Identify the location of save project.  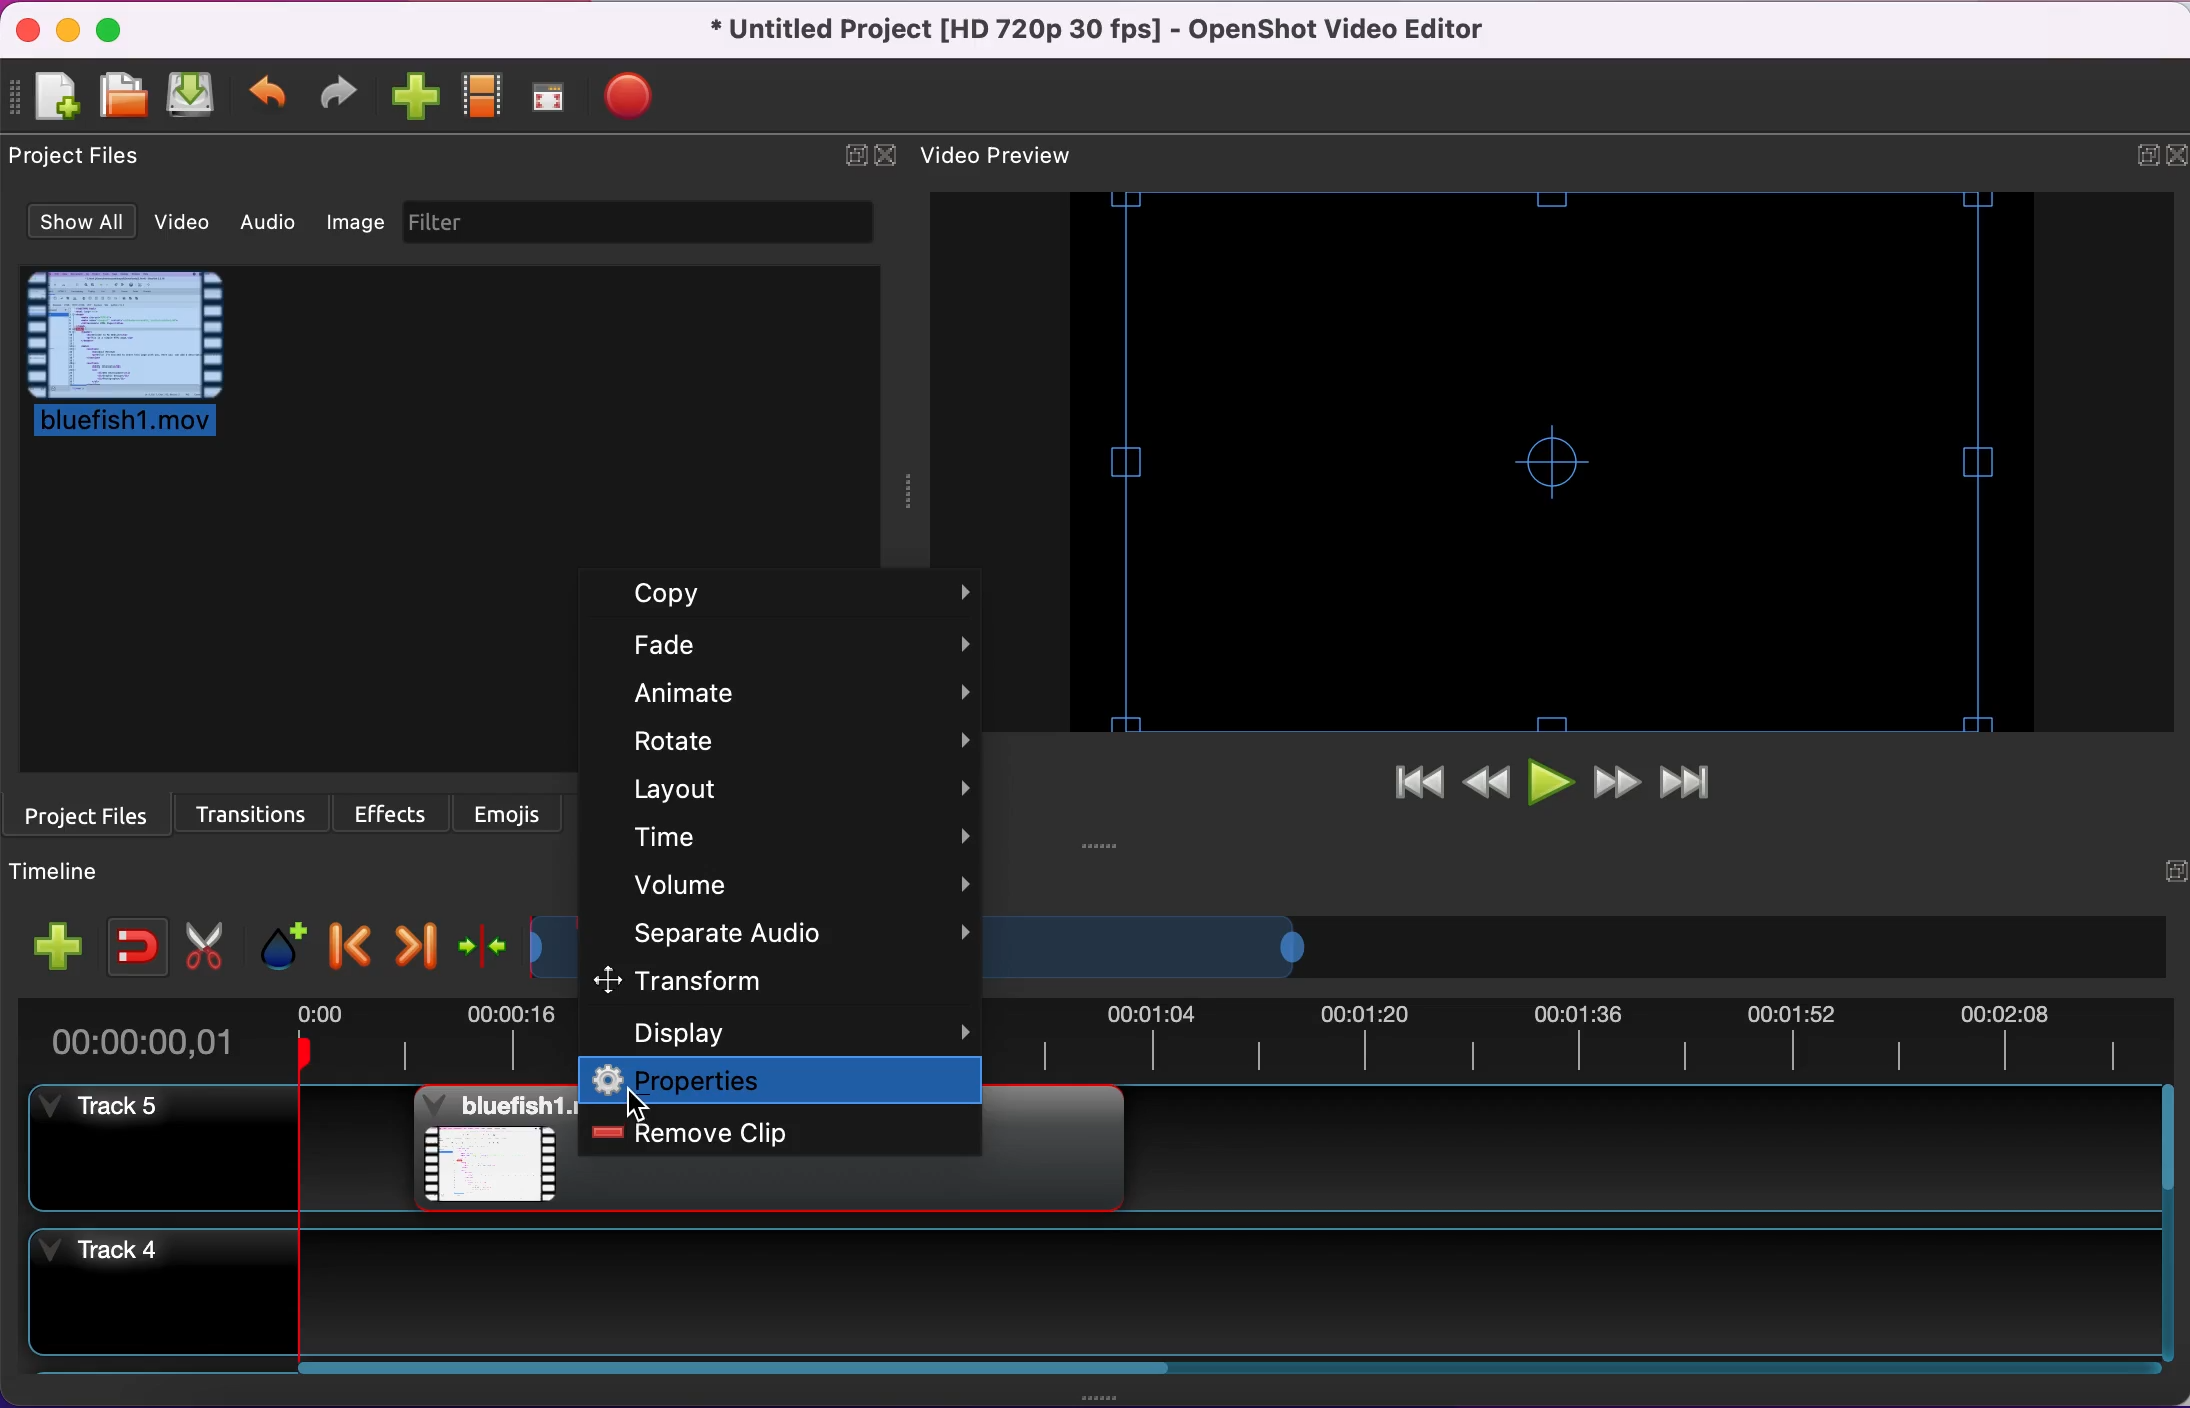
(194, 96).